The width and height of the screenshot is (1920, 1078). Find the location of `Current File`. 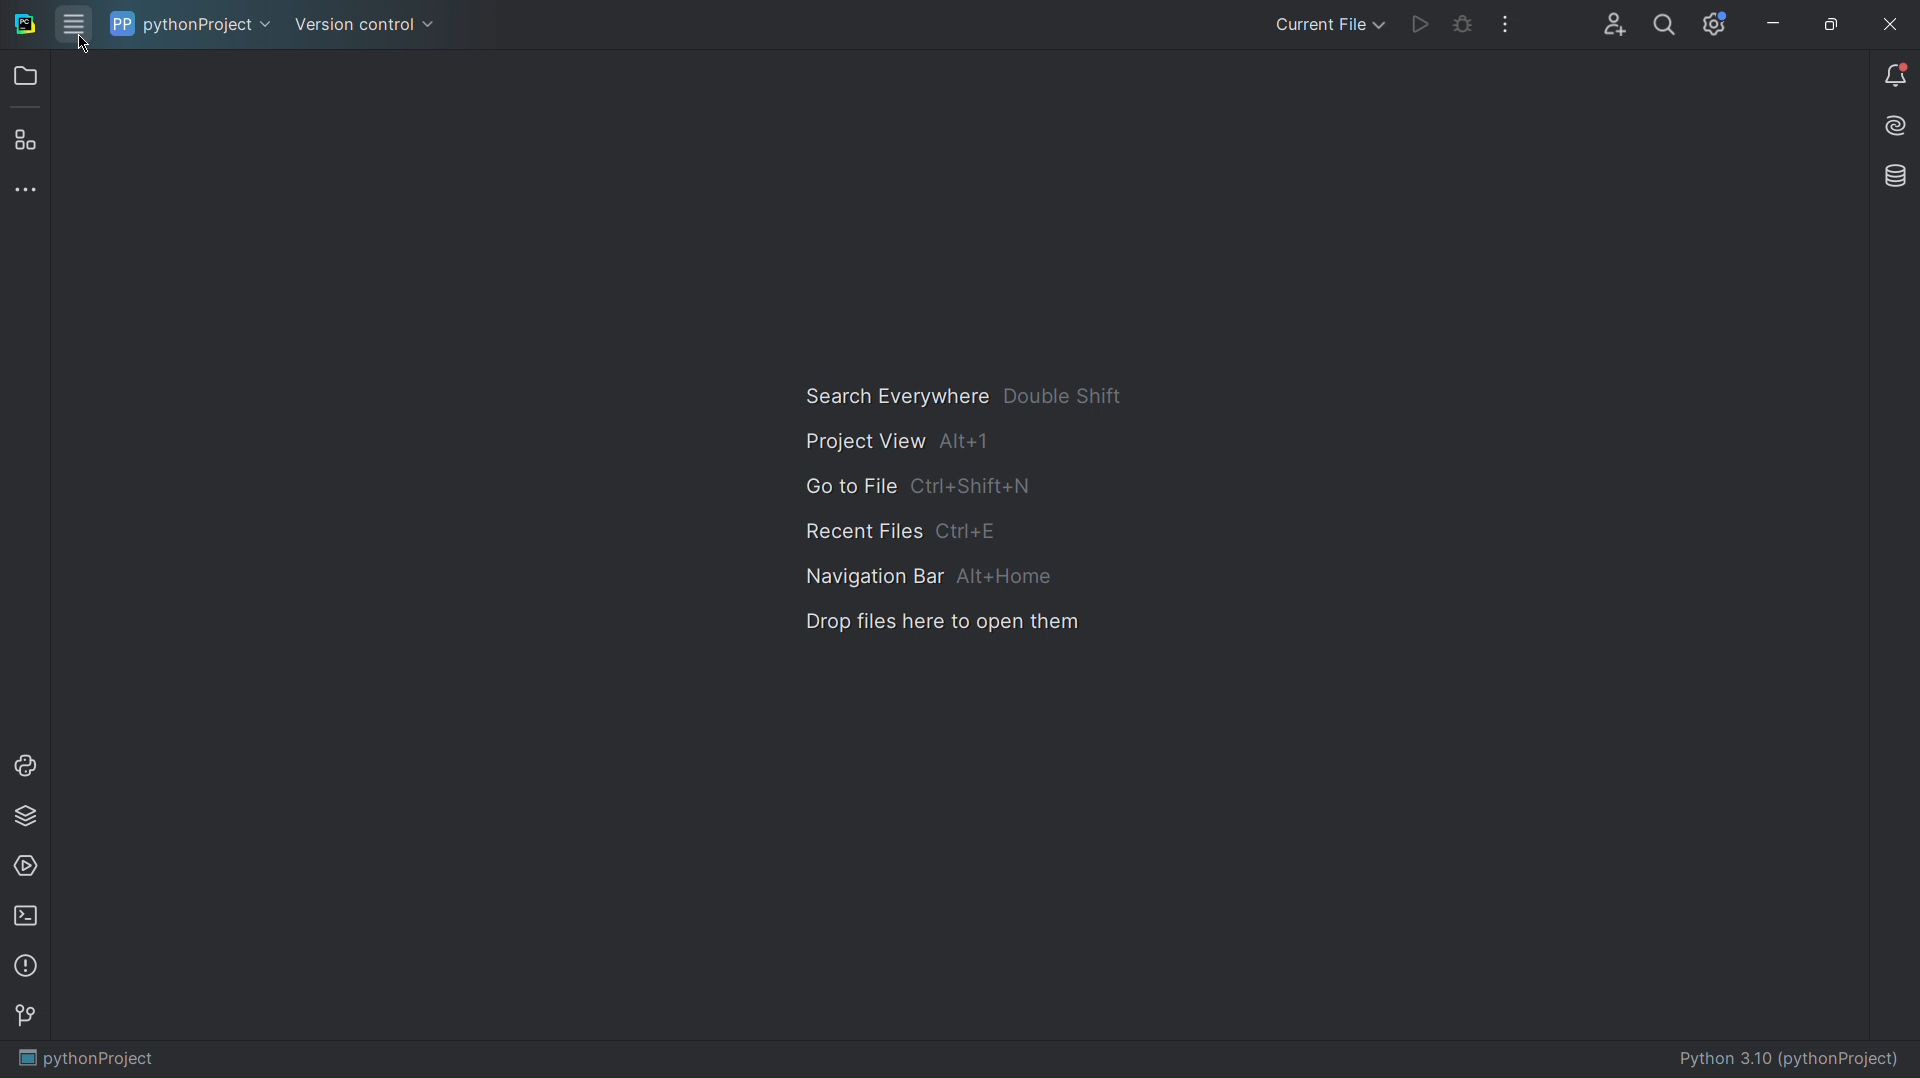

Current File is located at coordinates (1319, 25).